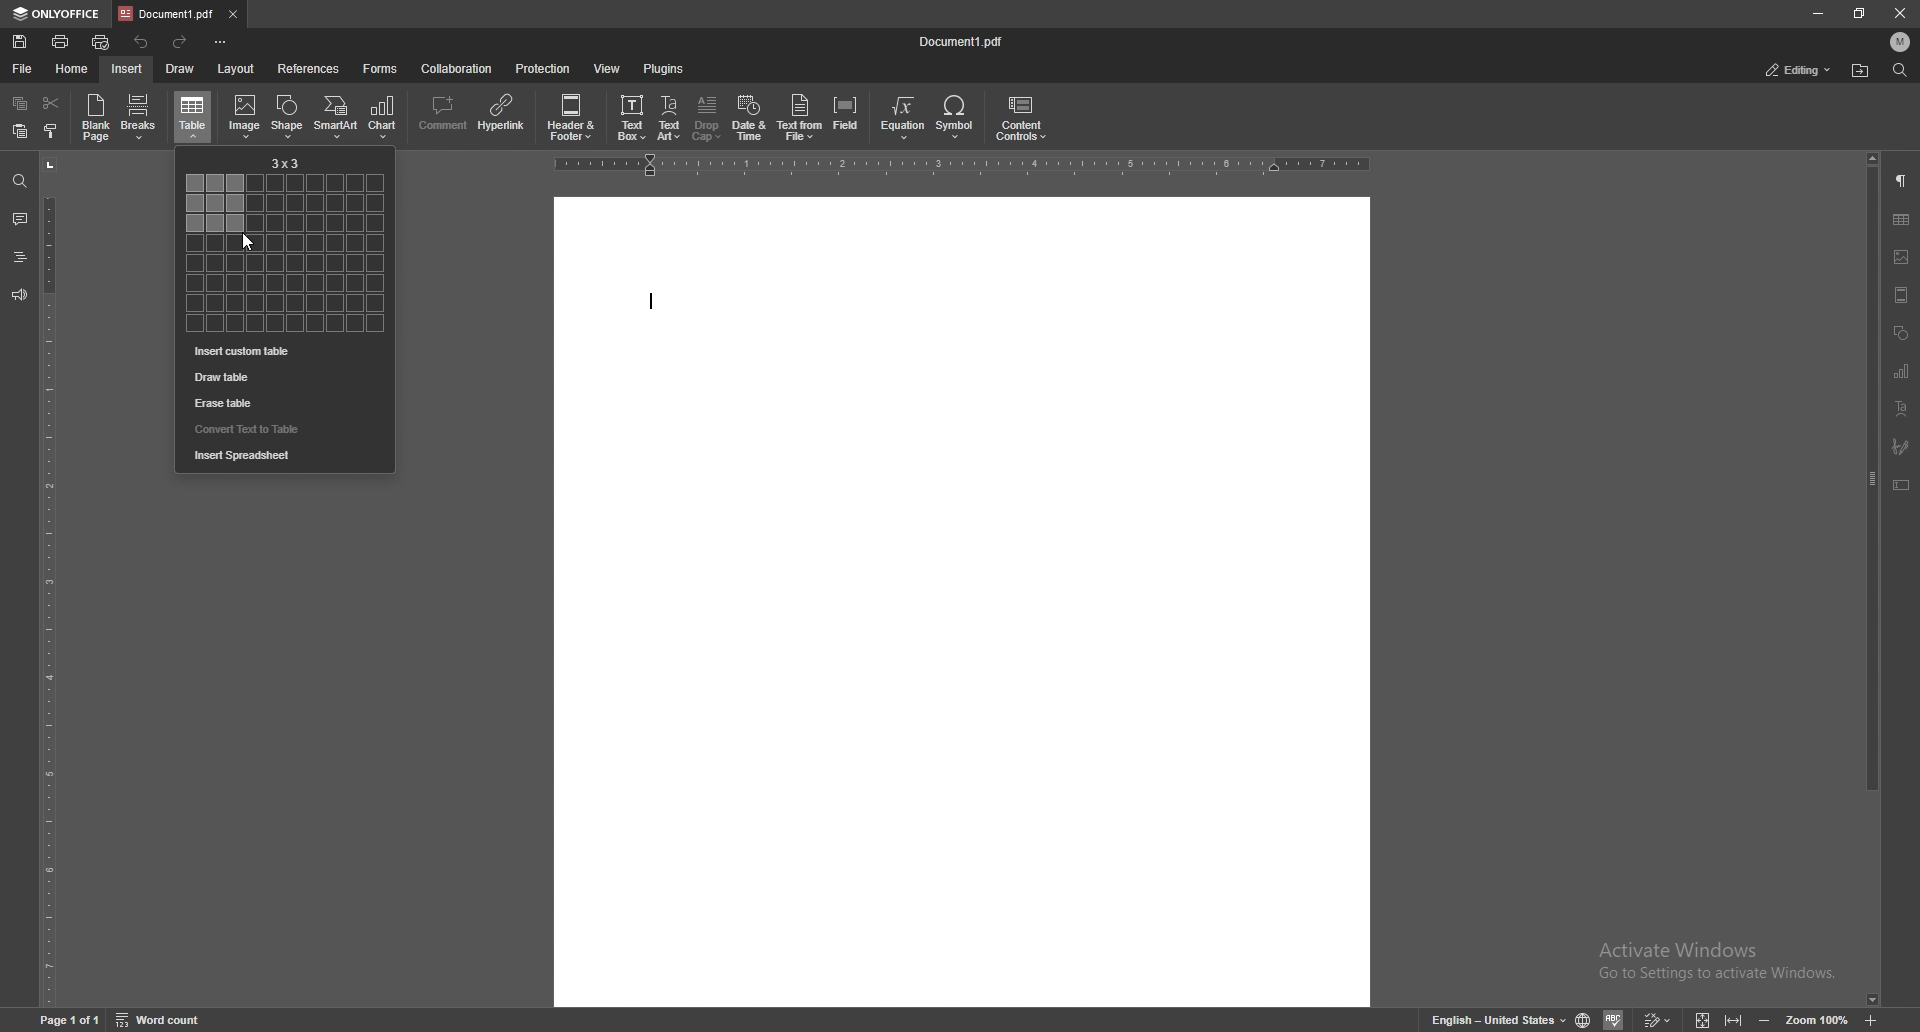 The width and height of the screenshot is (1920, 1032). Describe the element at coordinates (236, 69) in the screenshot. I see `layout` at that location.